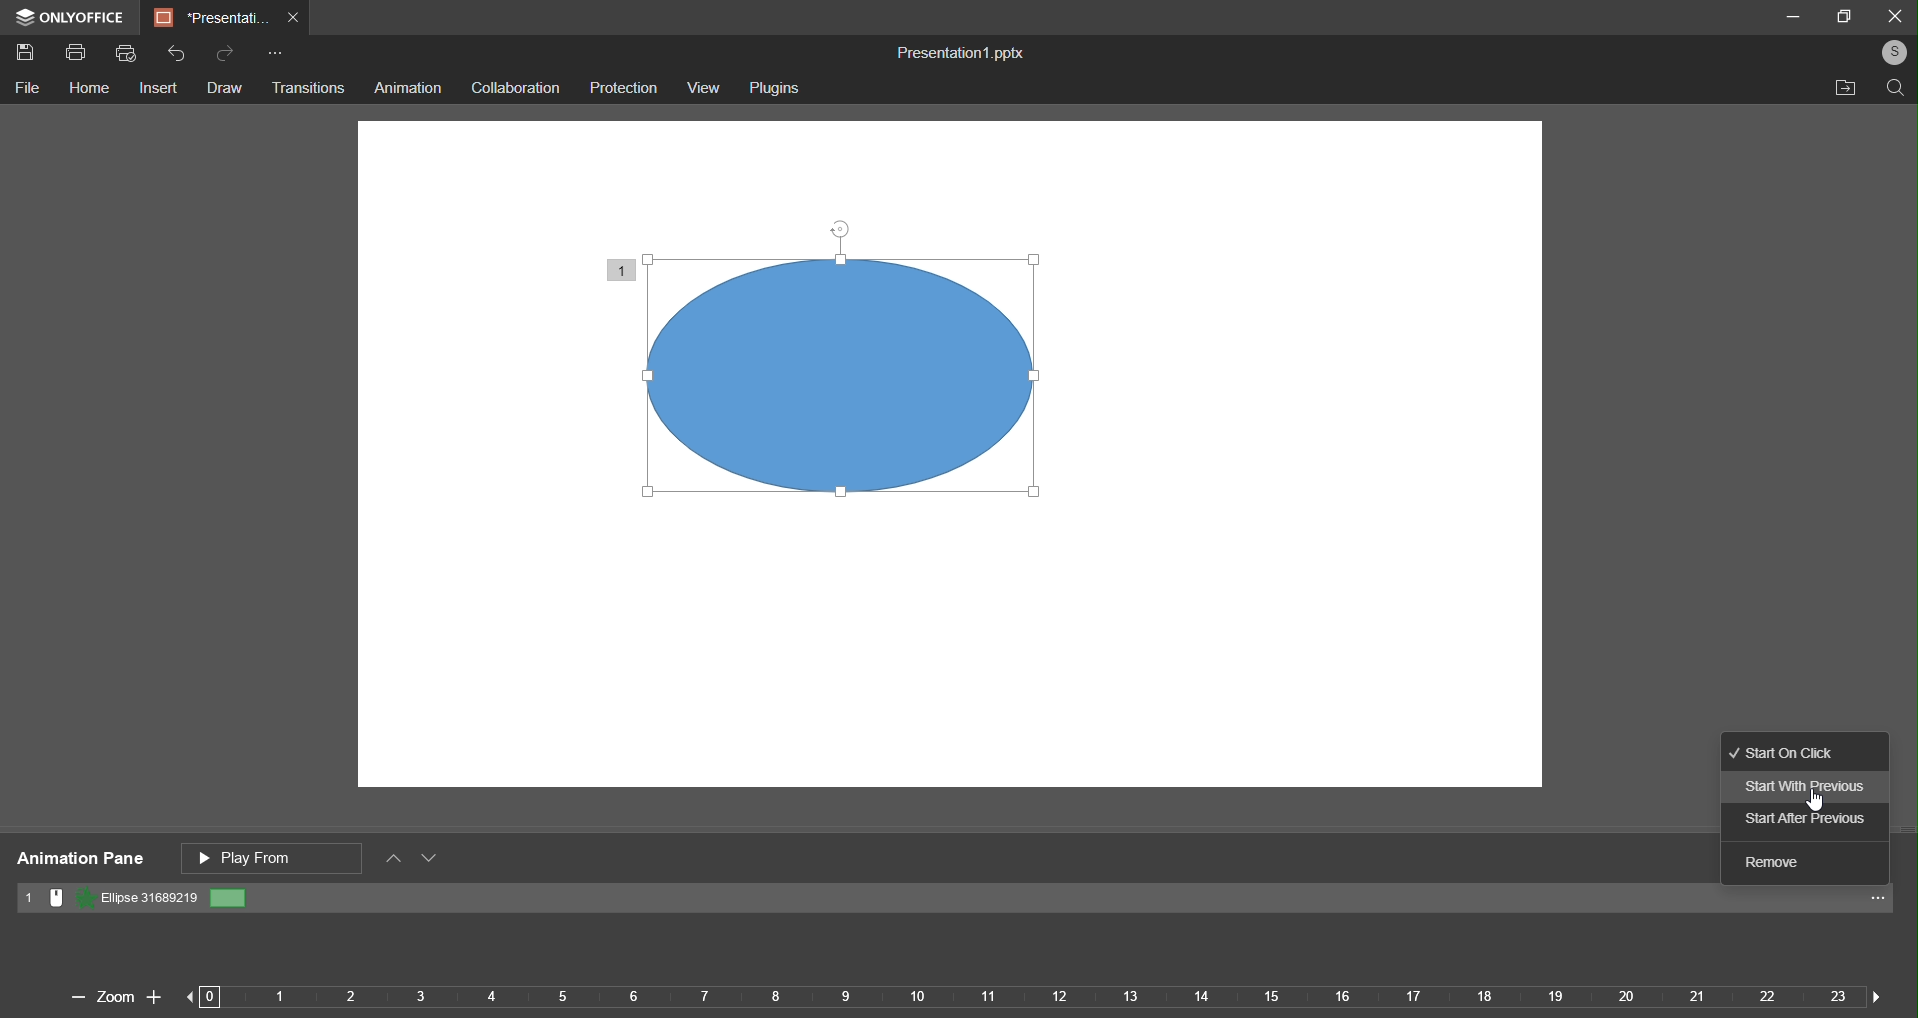 Image resolution: width=1918 pixels, height=1018 pixels. I want to click on insert, so click(158, 90).